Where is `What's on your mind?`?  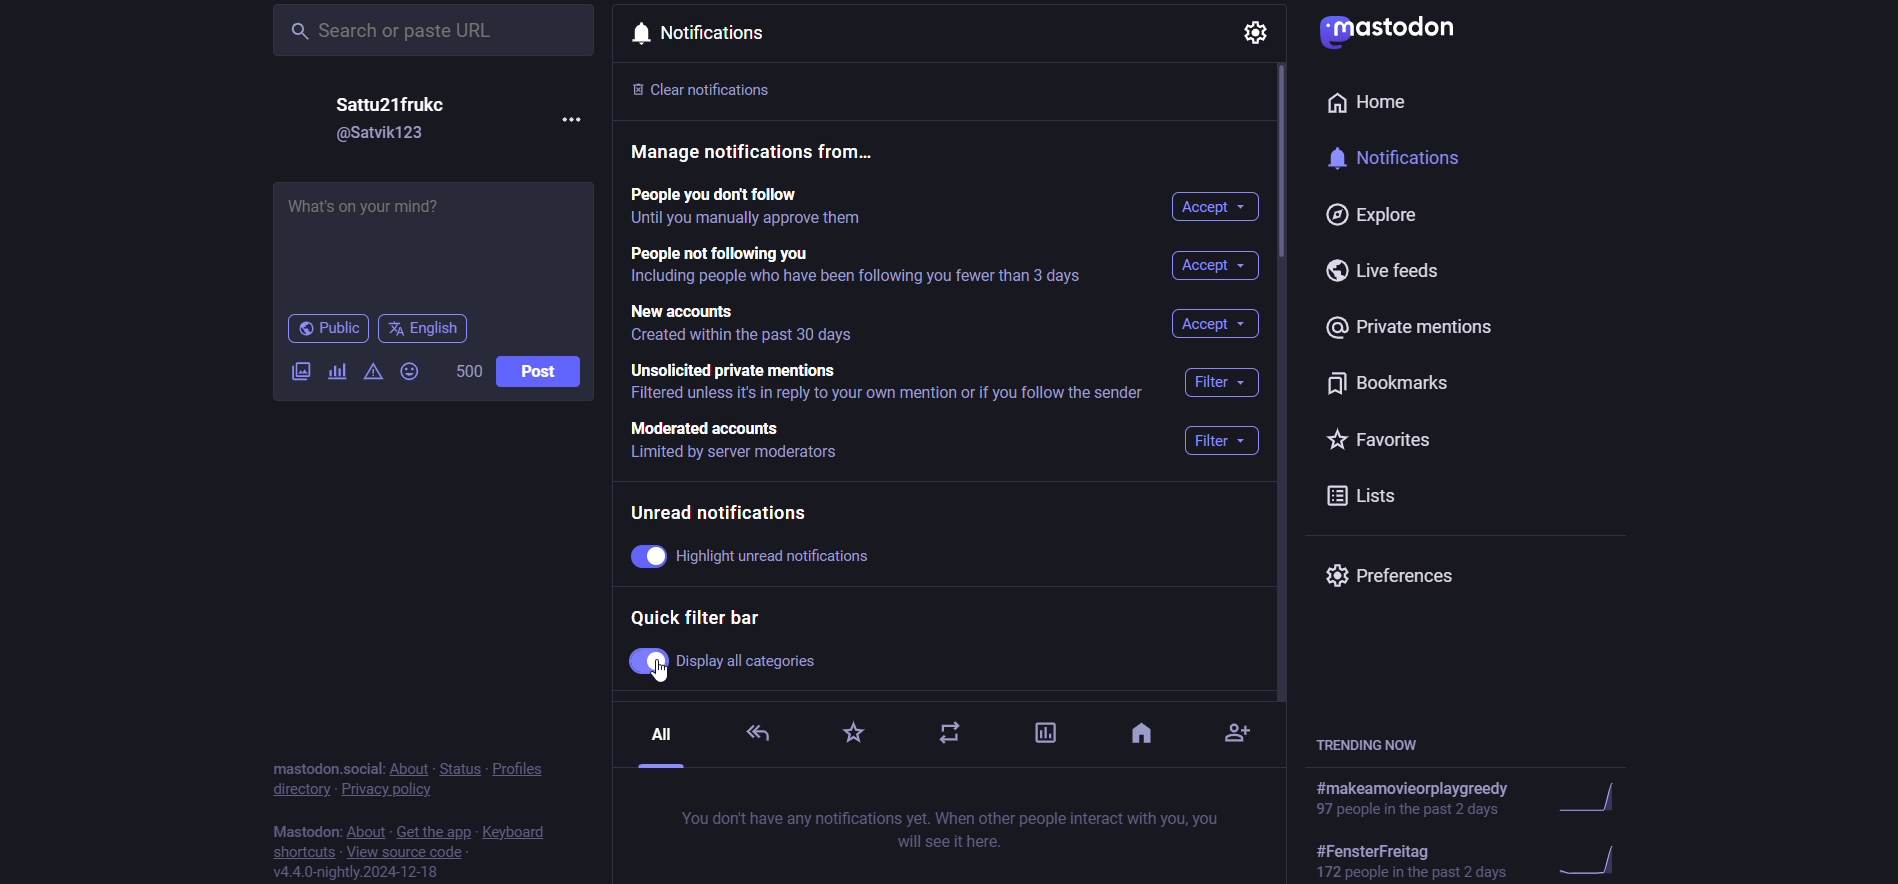
What's on your mind? is located at coordinates (428, 237).